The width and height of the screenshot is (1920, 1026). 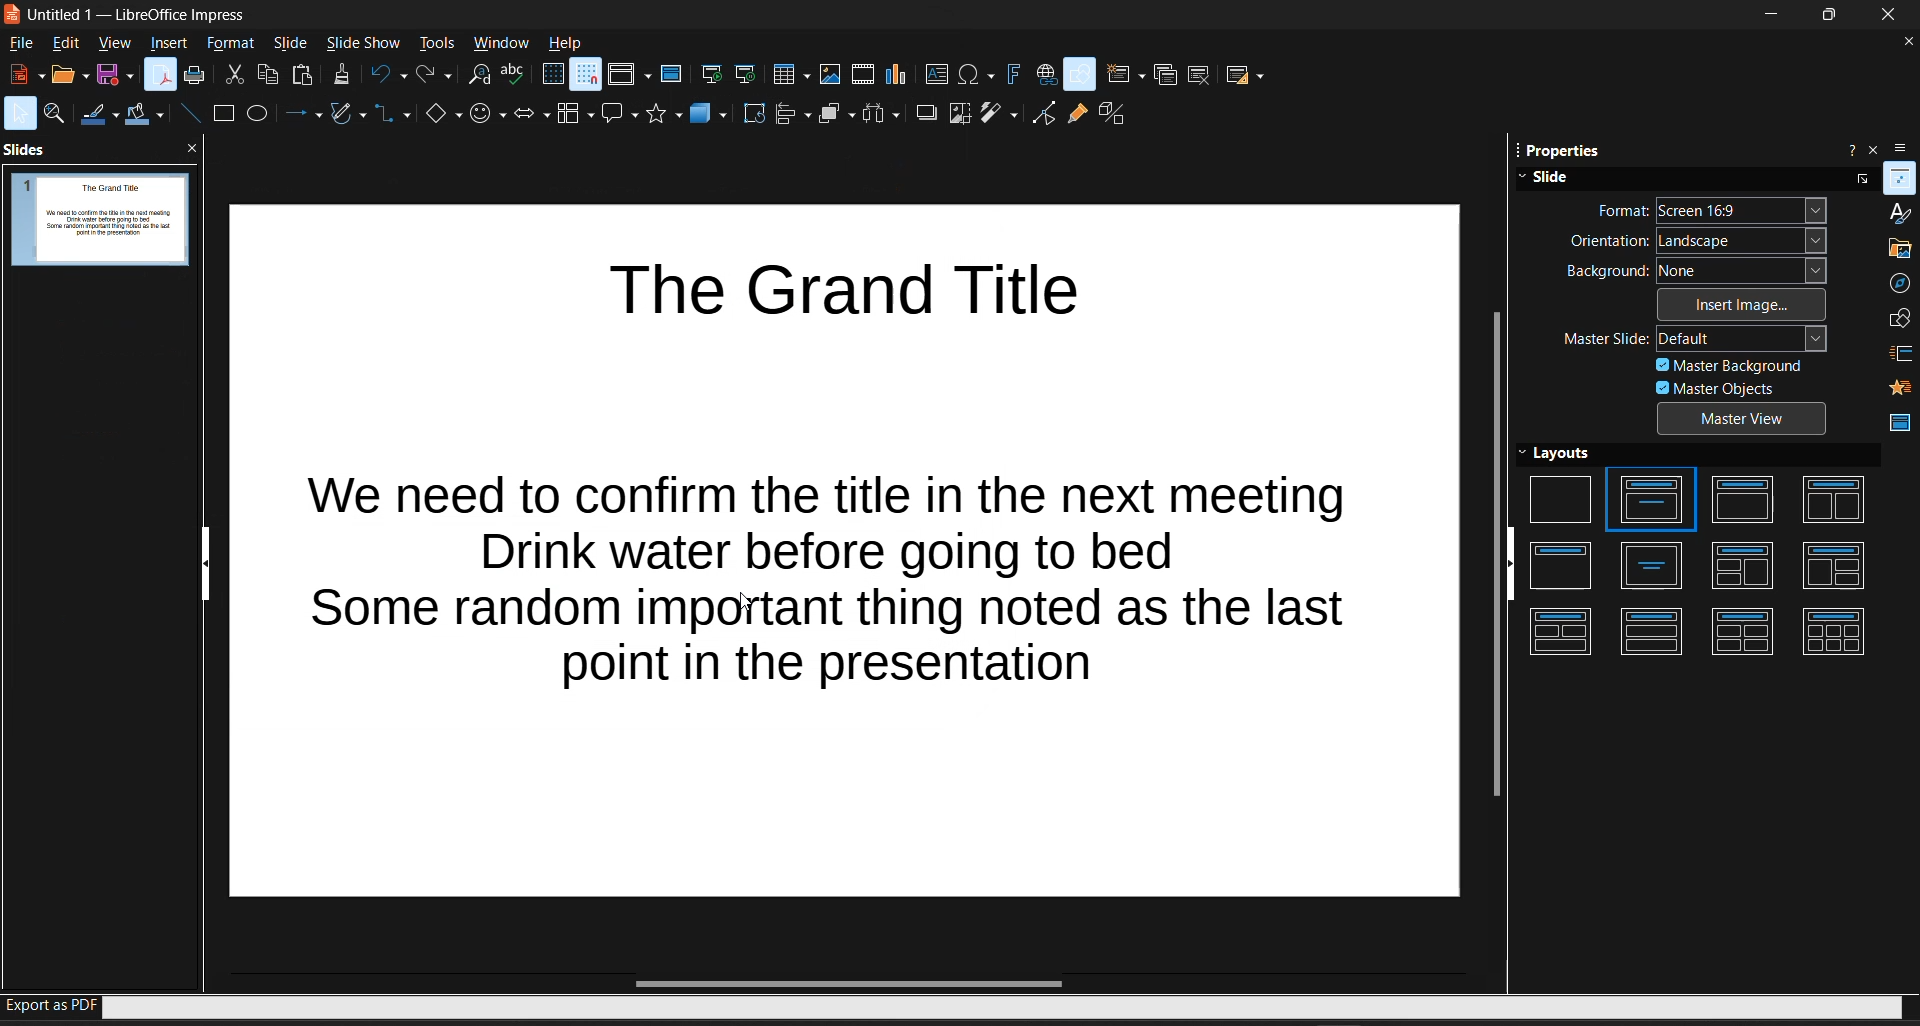 What do you see at coordinates (299, 75) in the screenshot?
I see `paste` at bounding box center [299, 75].